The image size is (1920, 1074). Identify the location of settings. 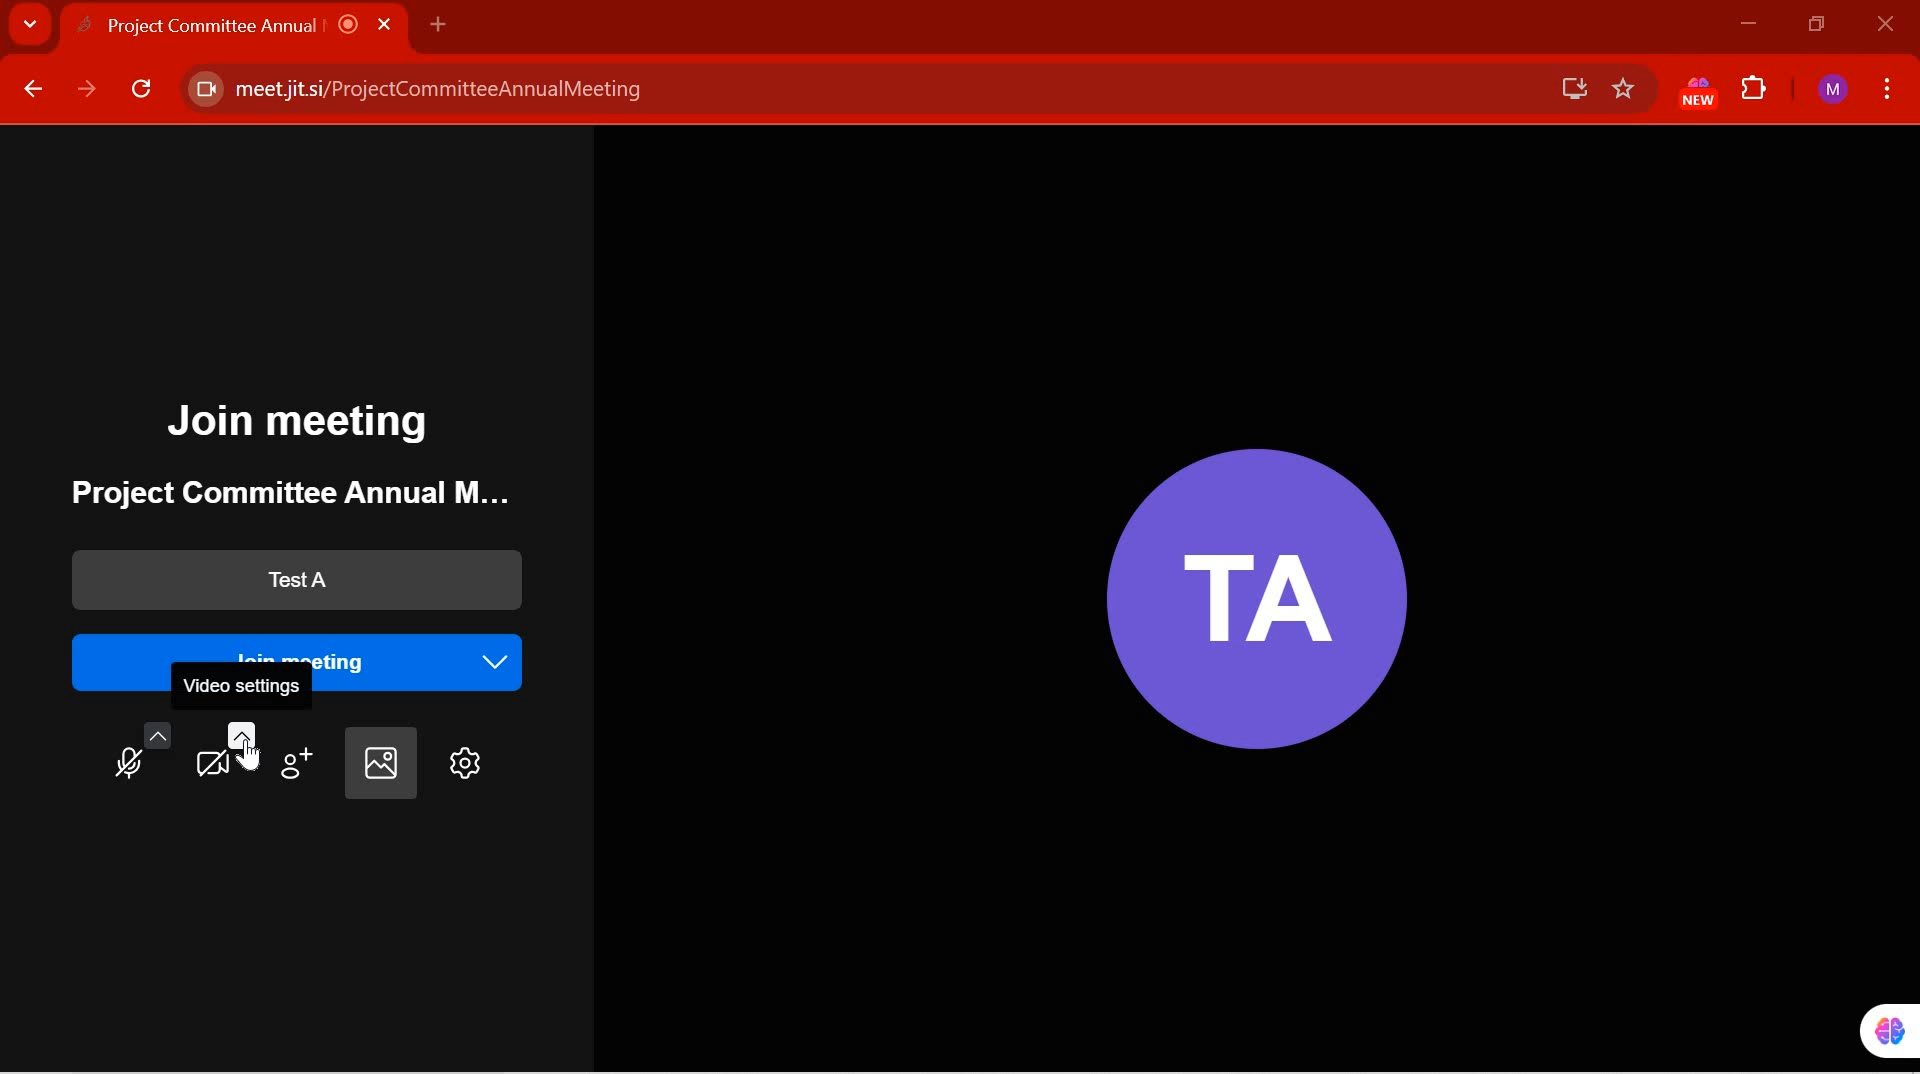
(461, 764).